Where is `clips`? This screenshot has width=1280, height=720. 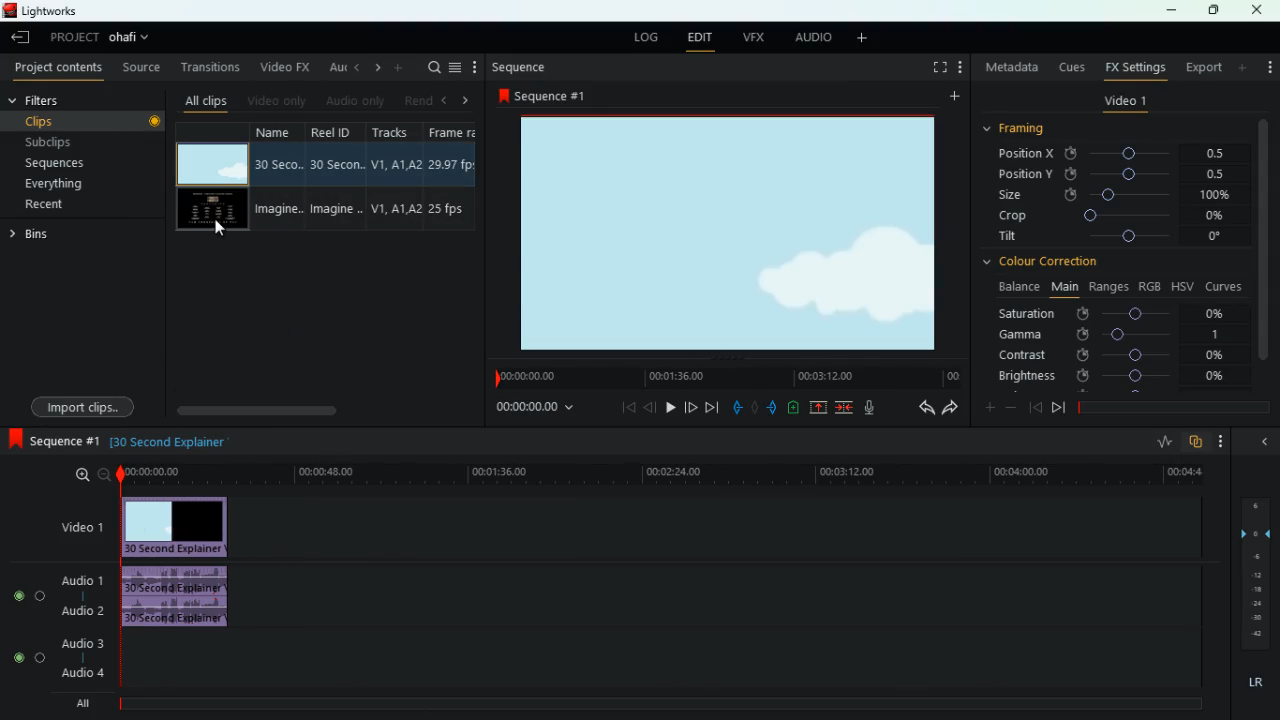
clips is located at coordinates (87, 120).